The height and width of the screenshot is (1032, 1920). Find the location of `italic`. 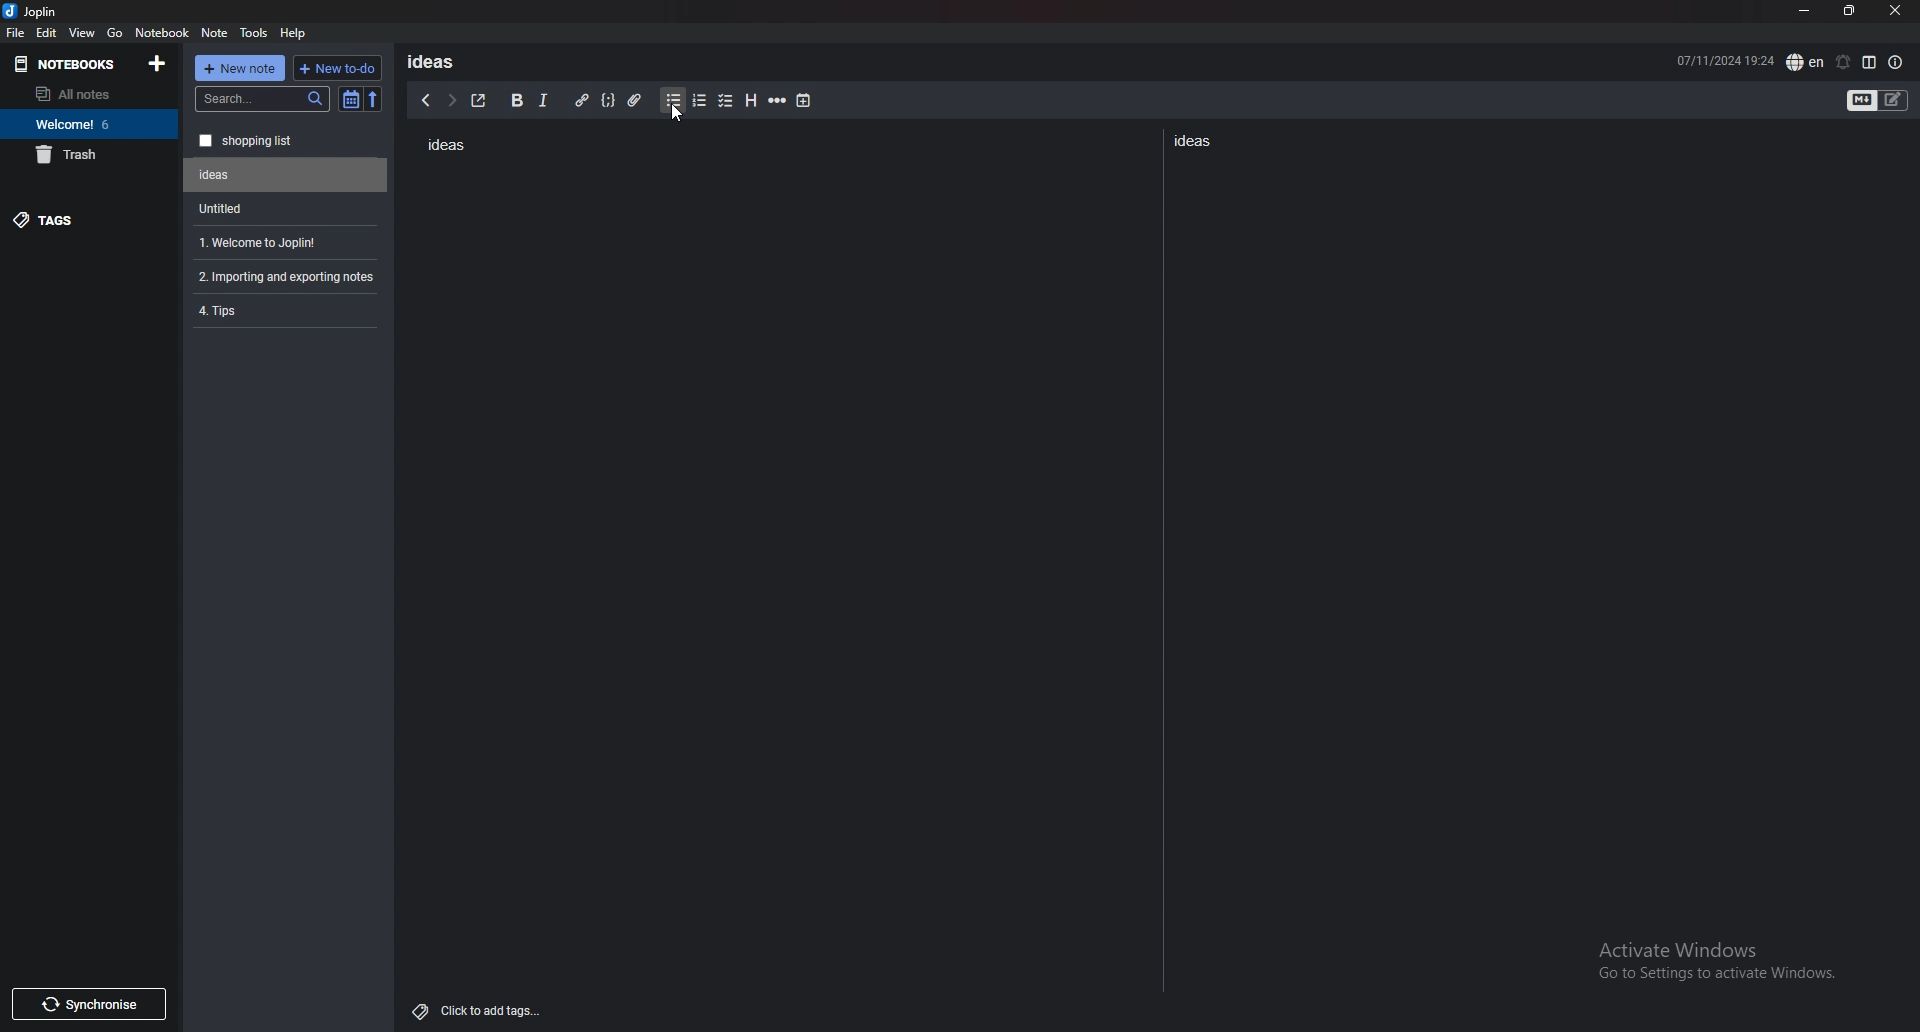

italic is located at coordinates (542, 101).